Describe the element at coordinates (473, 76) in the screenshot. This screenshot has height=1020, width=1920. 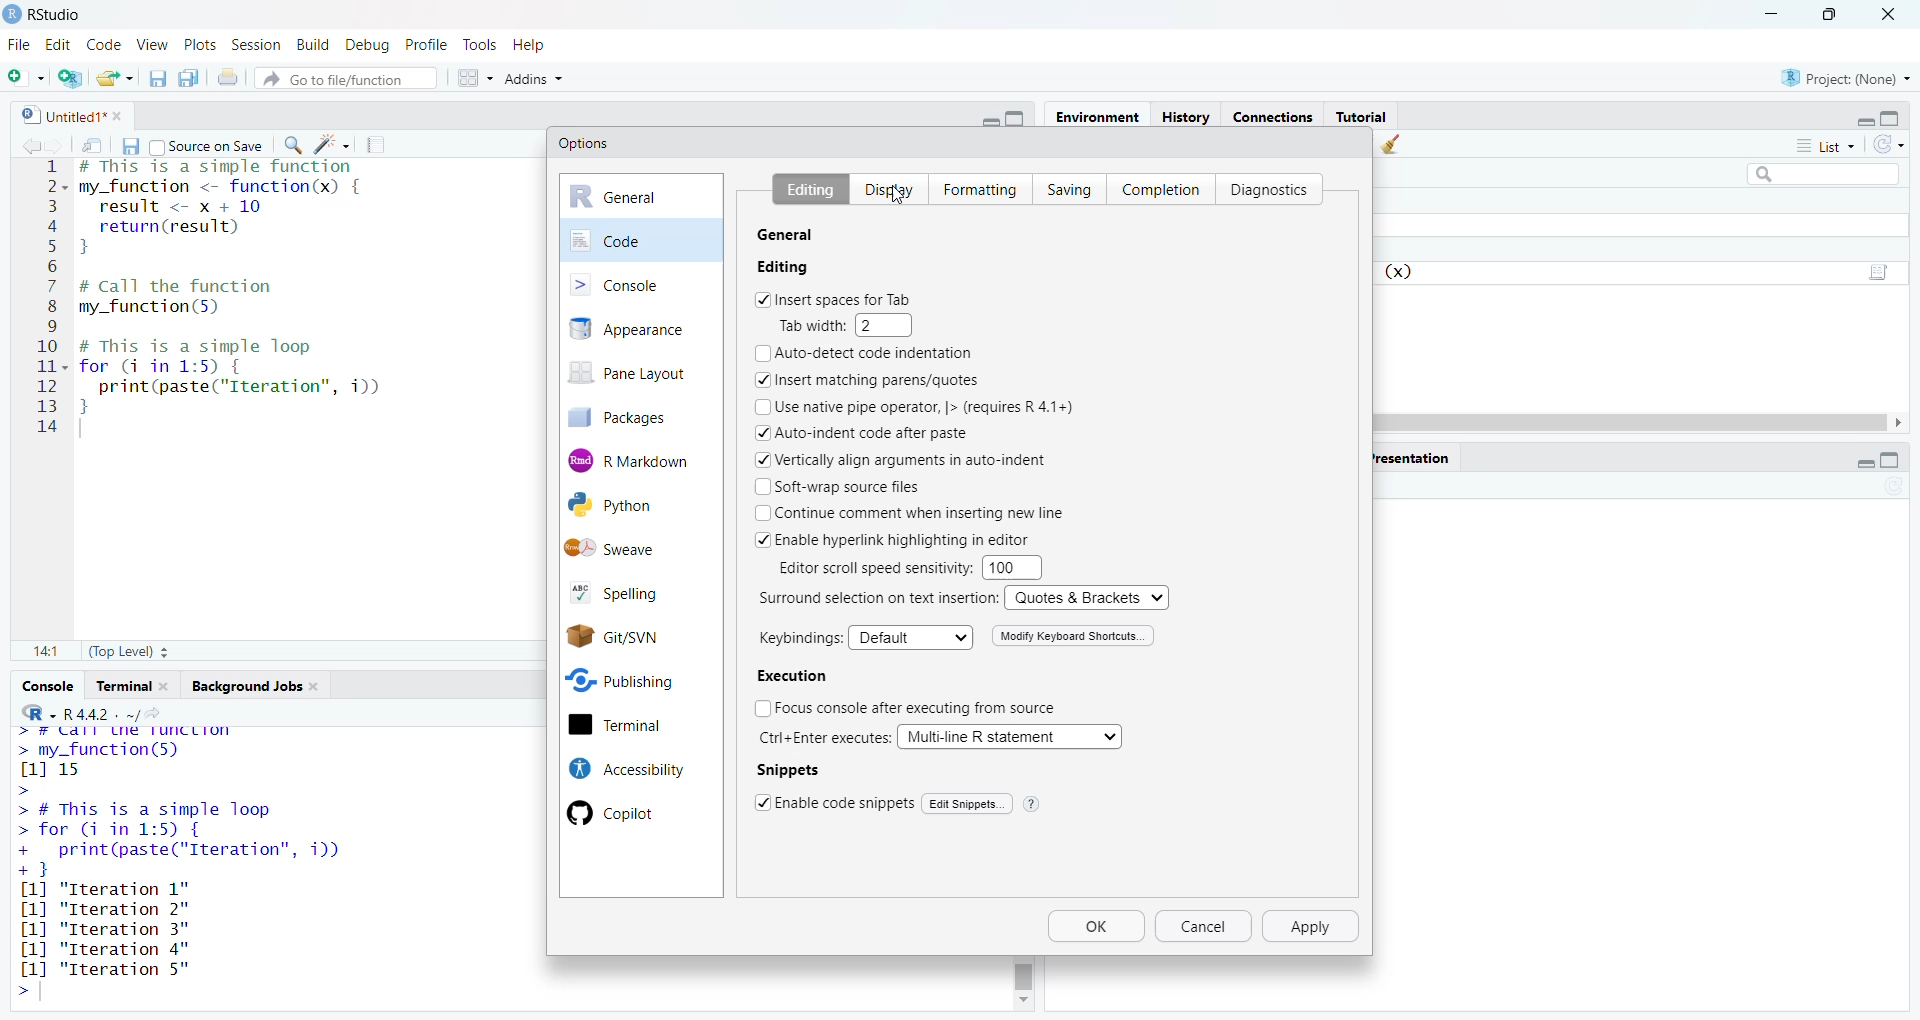
I see `workspace panes` at that location.